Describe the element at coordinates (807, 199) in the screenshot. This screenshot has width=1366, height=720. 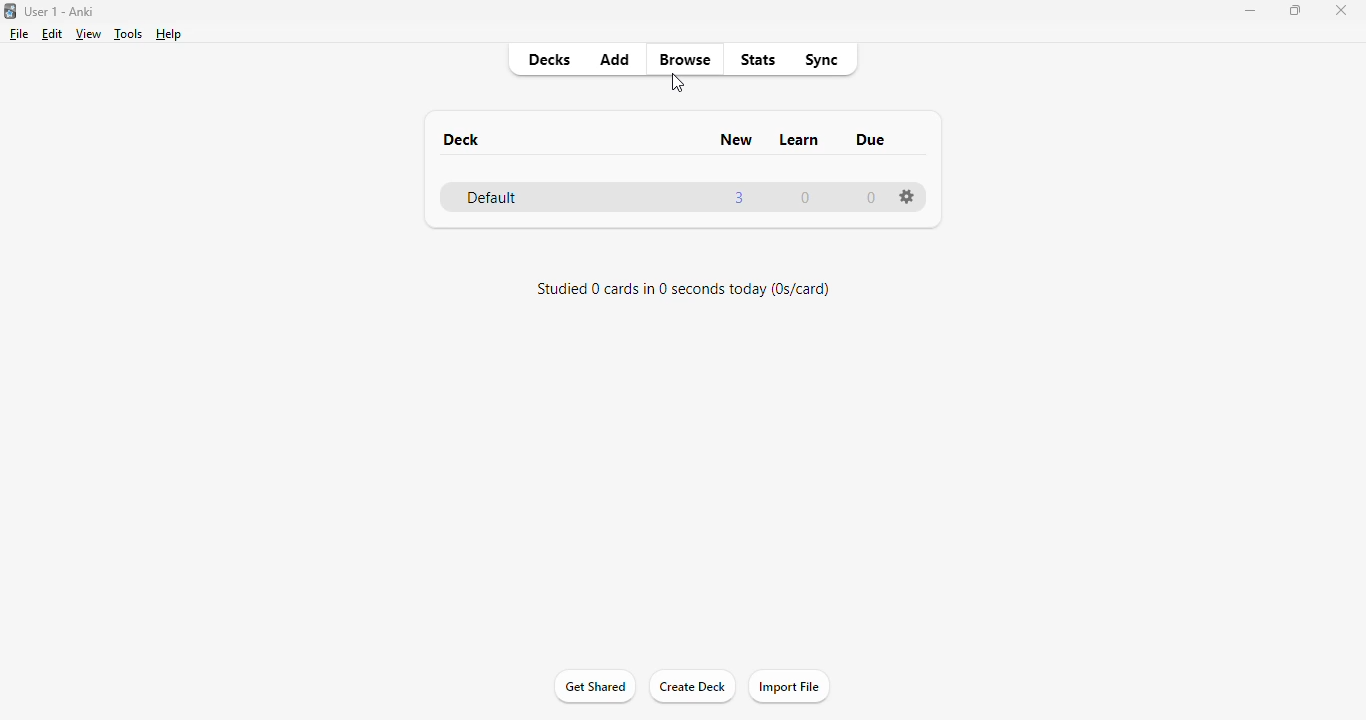
I see `0` at that location.